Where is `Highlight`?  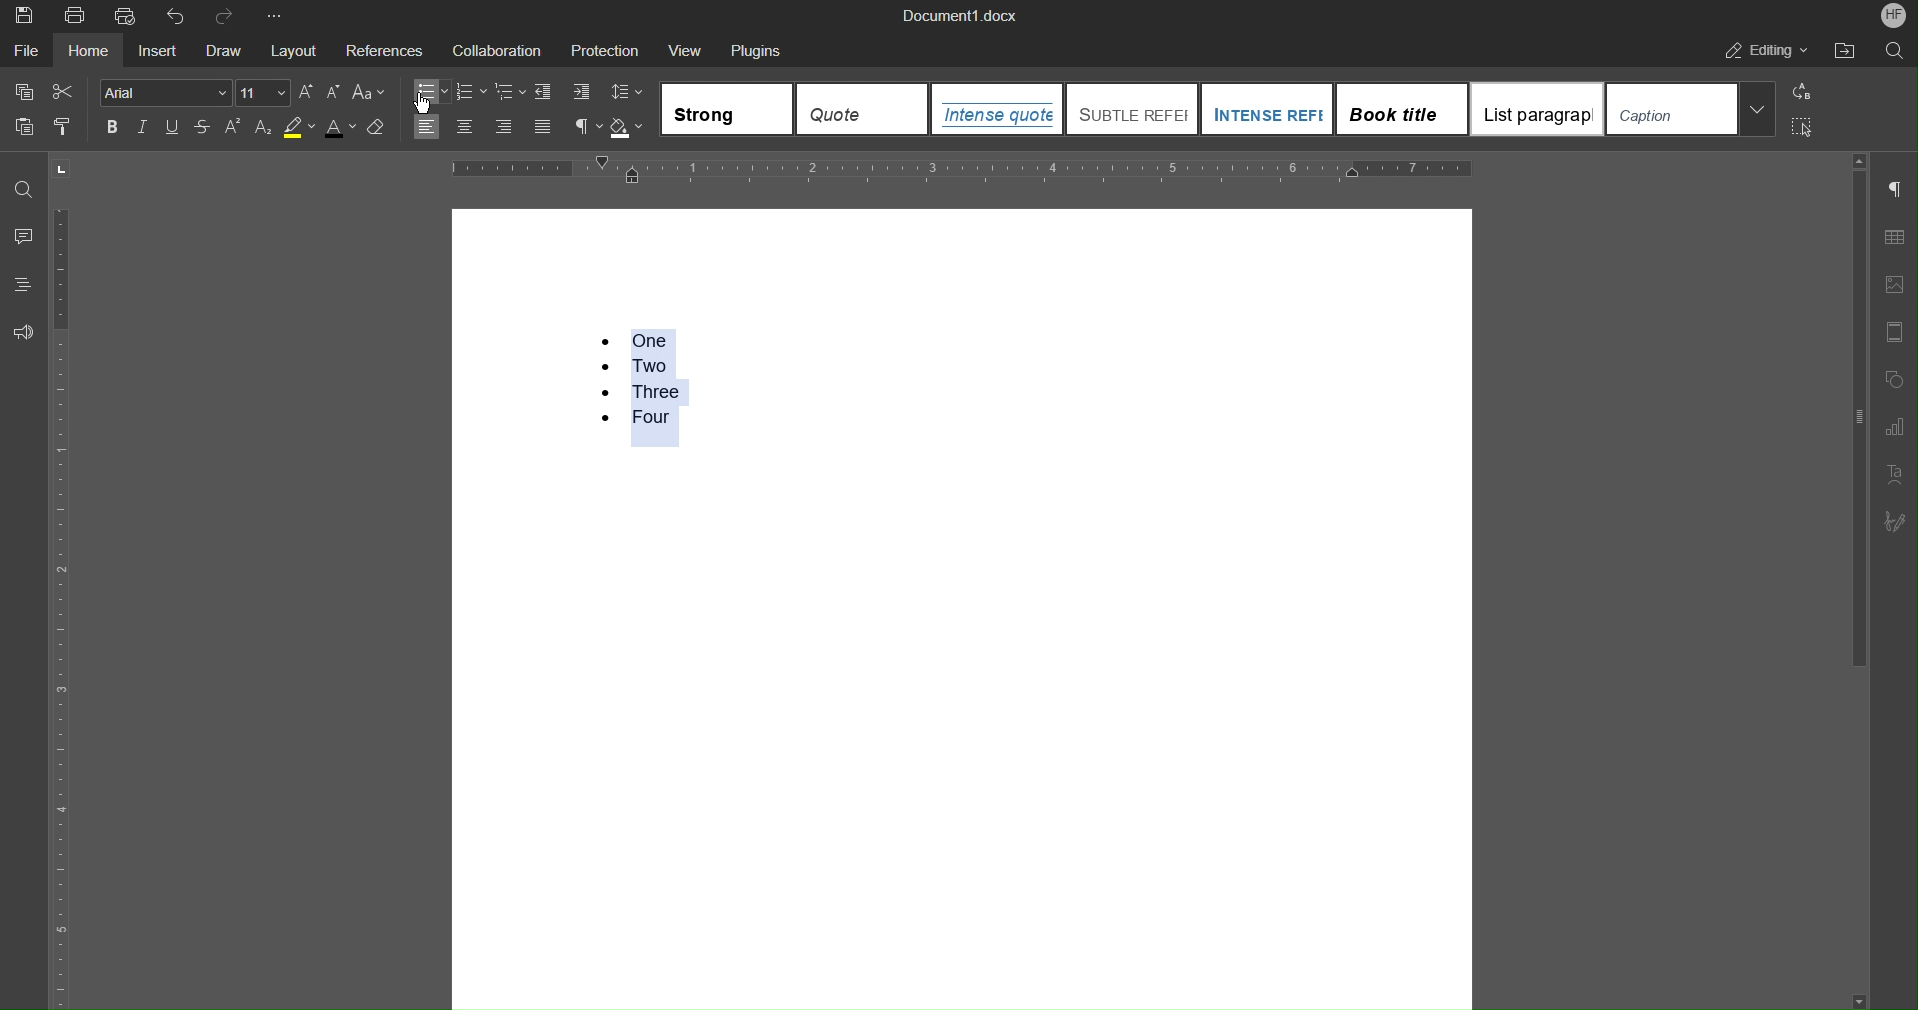 Highlight is located at coordinates (297, 129).